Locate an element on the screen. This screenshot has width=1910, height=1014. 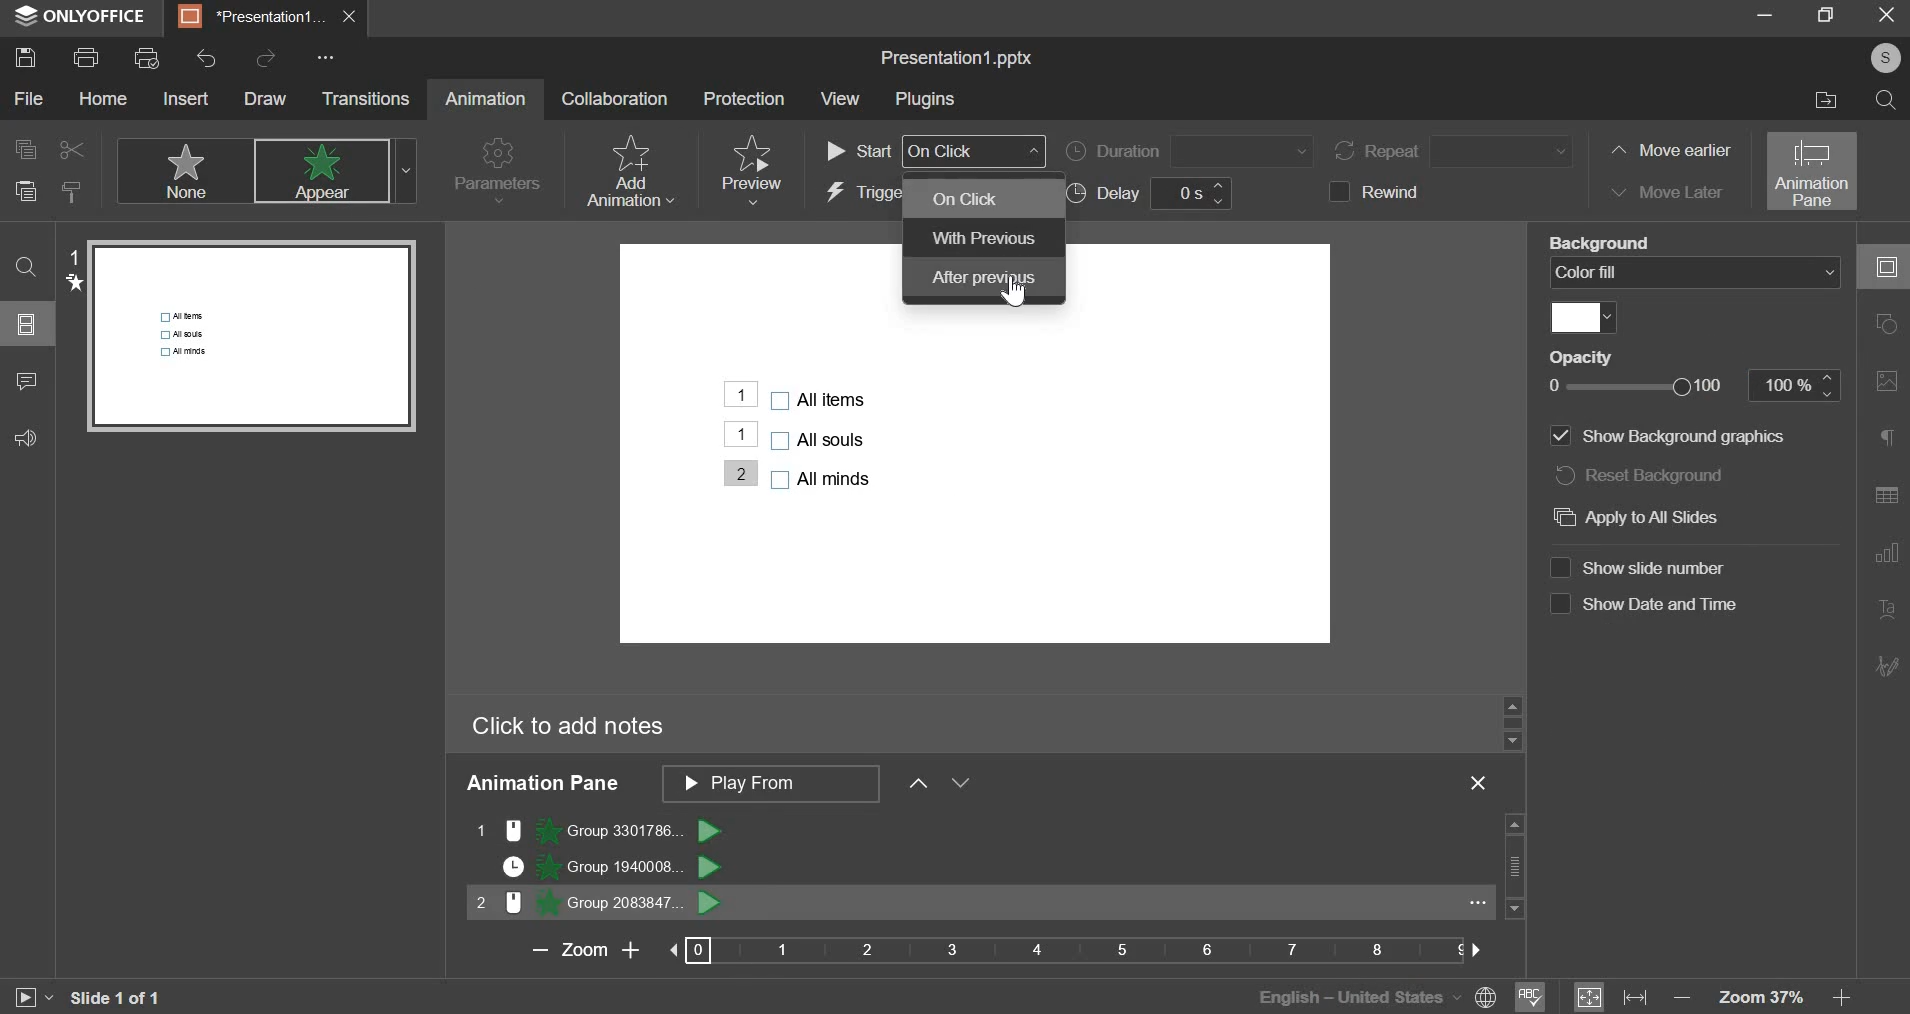
slide preview is located at coordinates (251, 335).